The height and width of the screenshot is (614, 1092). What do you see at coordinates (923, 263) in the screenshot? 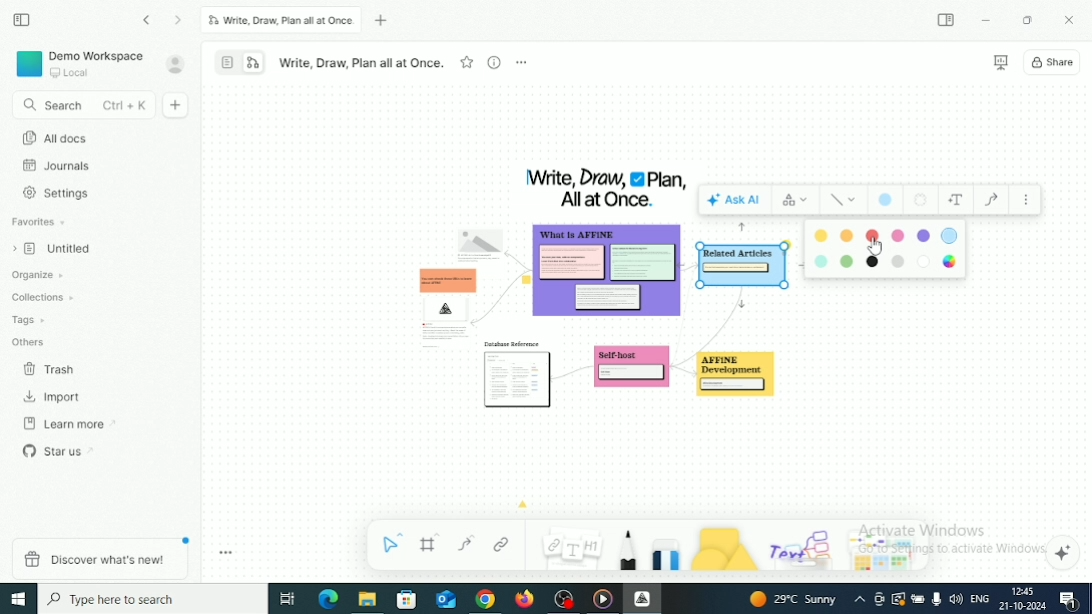
I see `White` at bounding box center [923, 263].